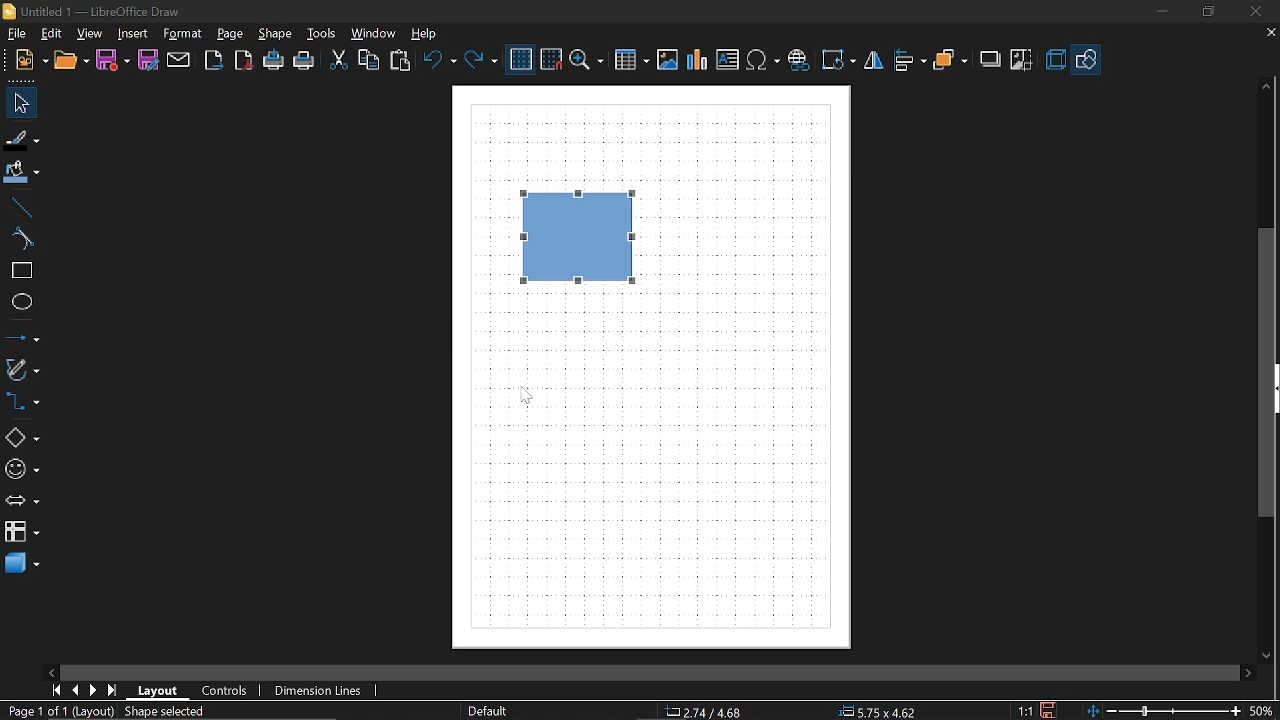 The width and height of the screenshot is (1280, 720). I want to click on zoom, so click(587, 61).